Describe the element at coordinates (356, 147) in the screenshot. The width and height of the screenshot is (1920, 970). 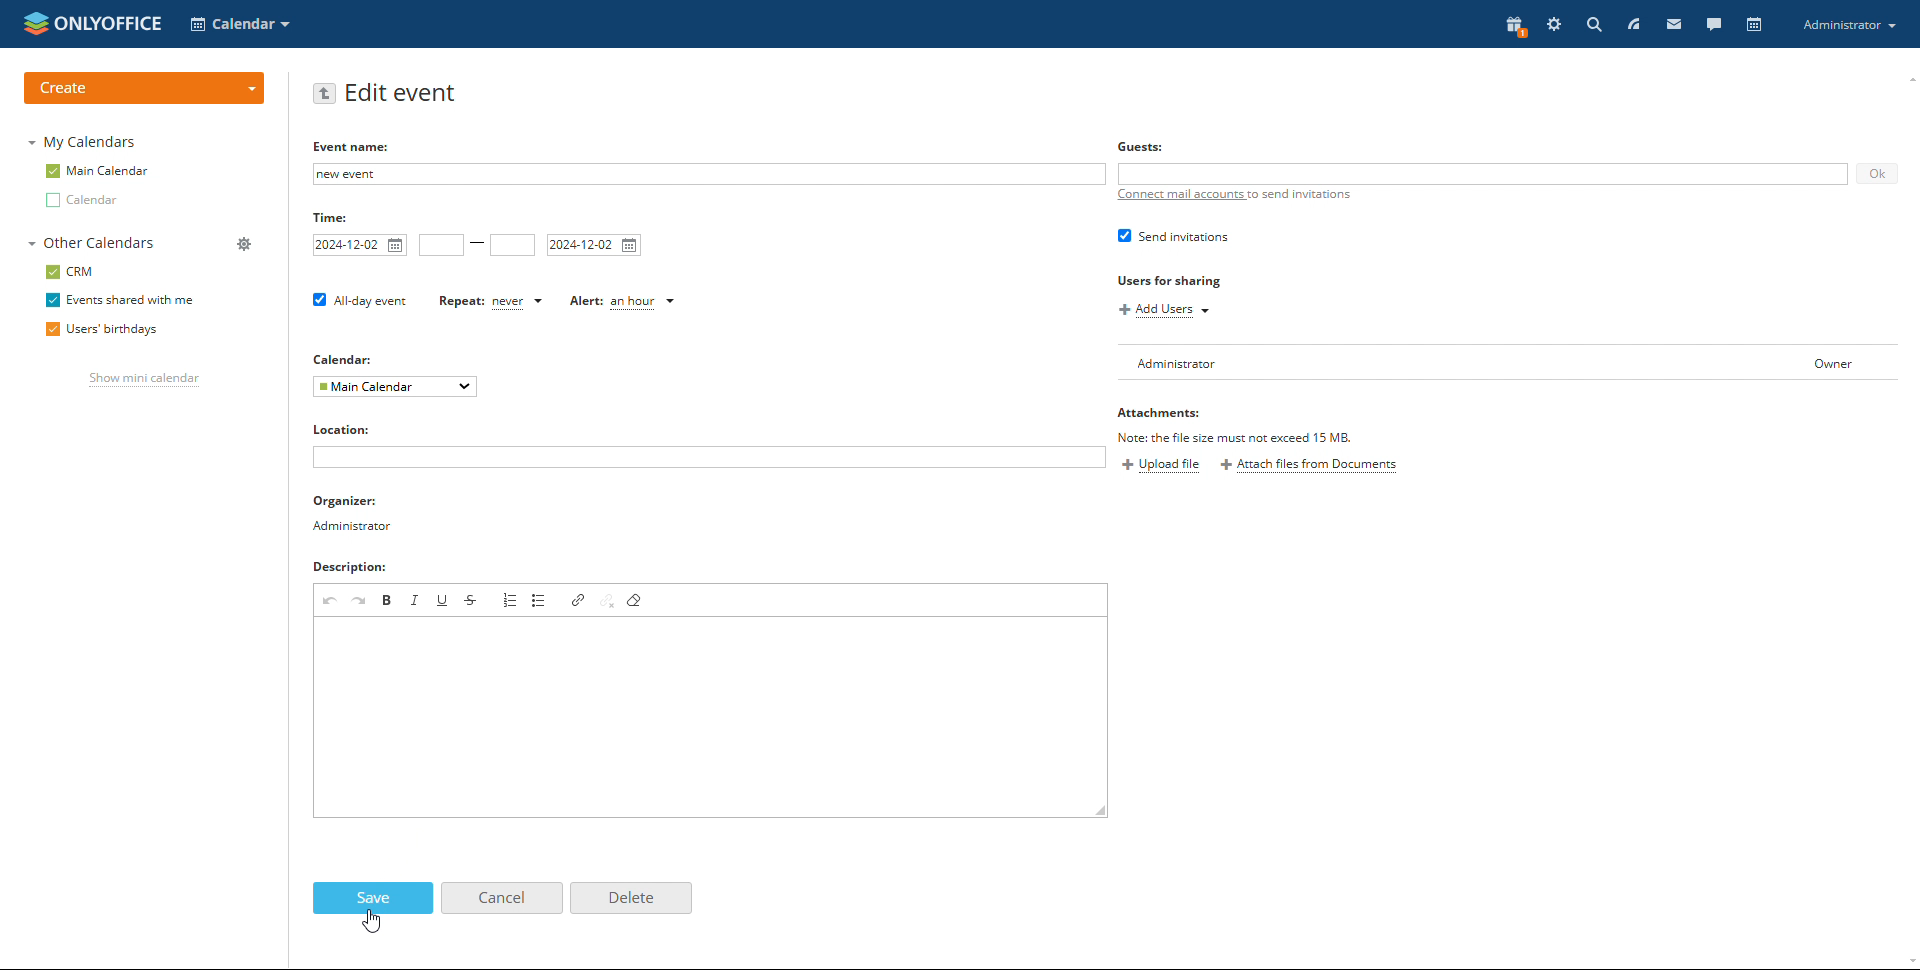
I see `EVENT NAME` at that location.